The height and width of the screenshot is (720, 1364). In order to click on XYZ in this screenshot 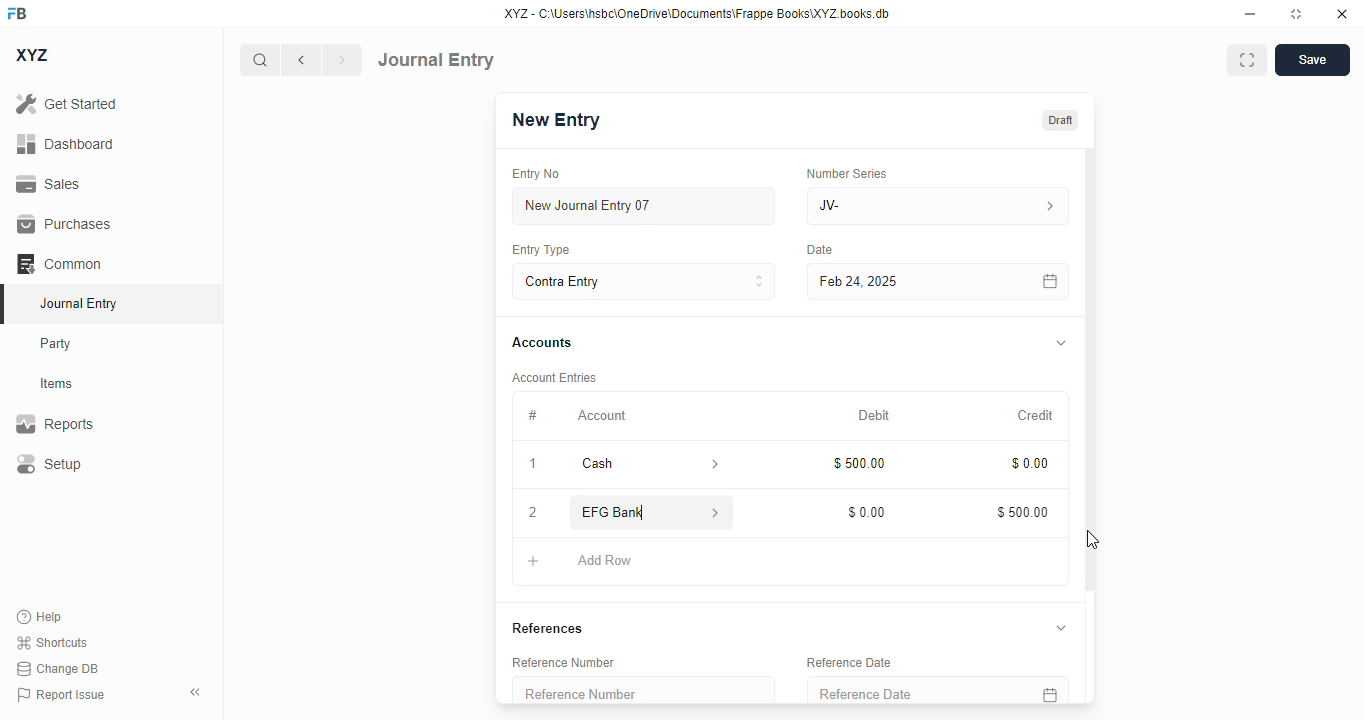, I will do `click(31, 55)`.